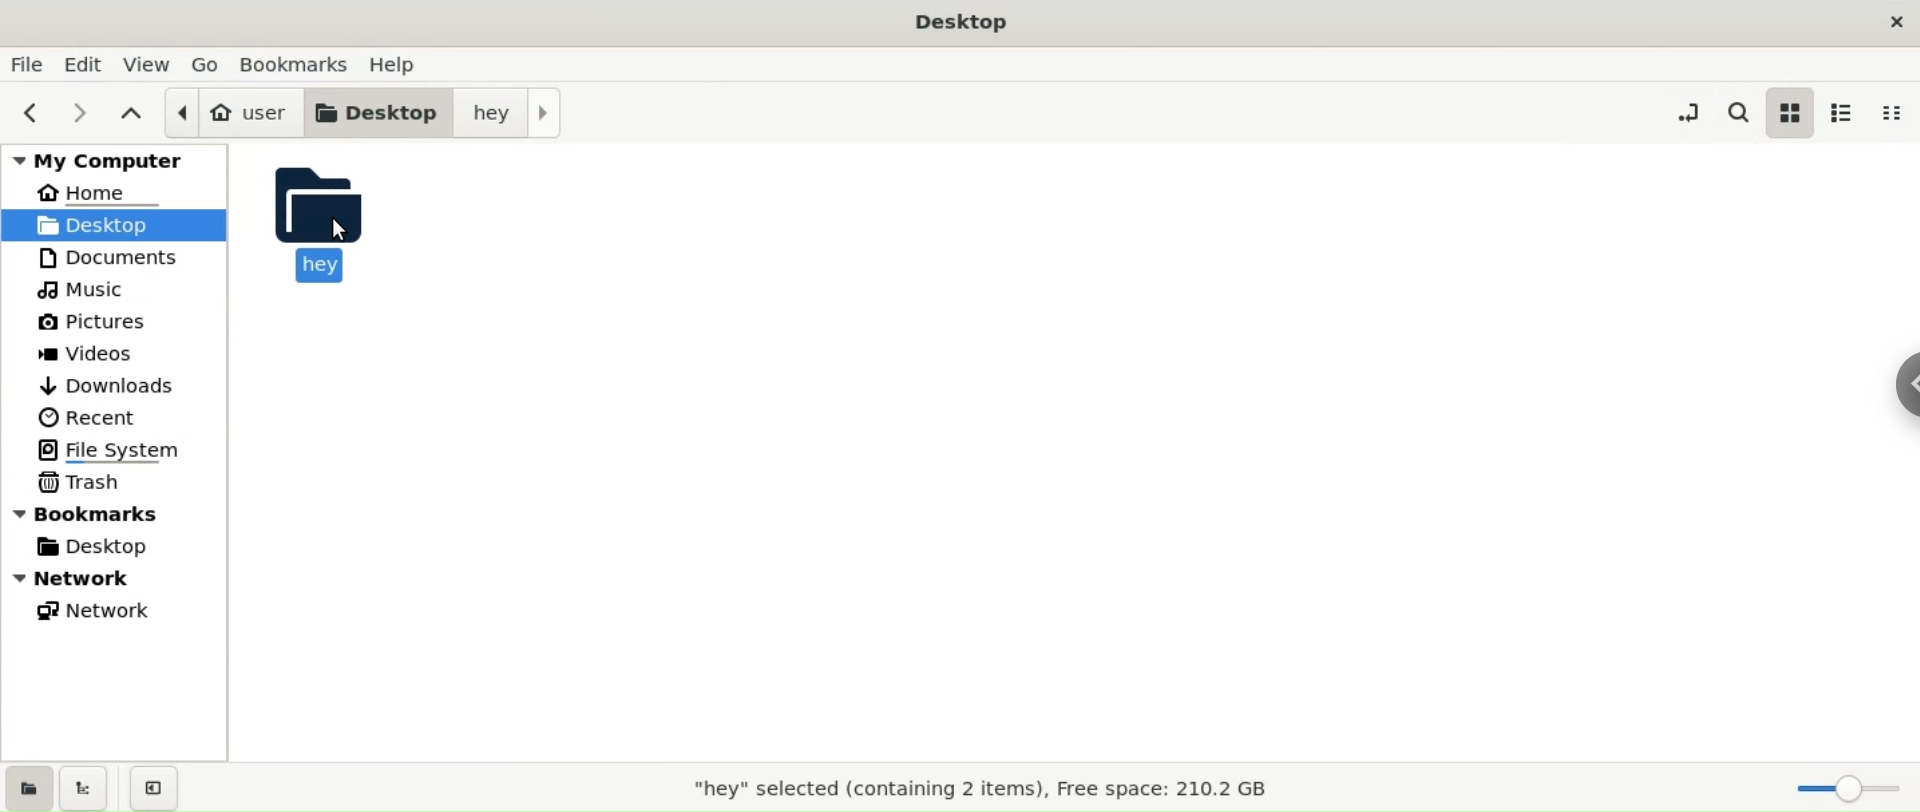 Image resolution: width=1920 pixels, height=812 pixels. Describe the element at coordinates (1851, 784) in the screenshot. I see `zoom` at that location.